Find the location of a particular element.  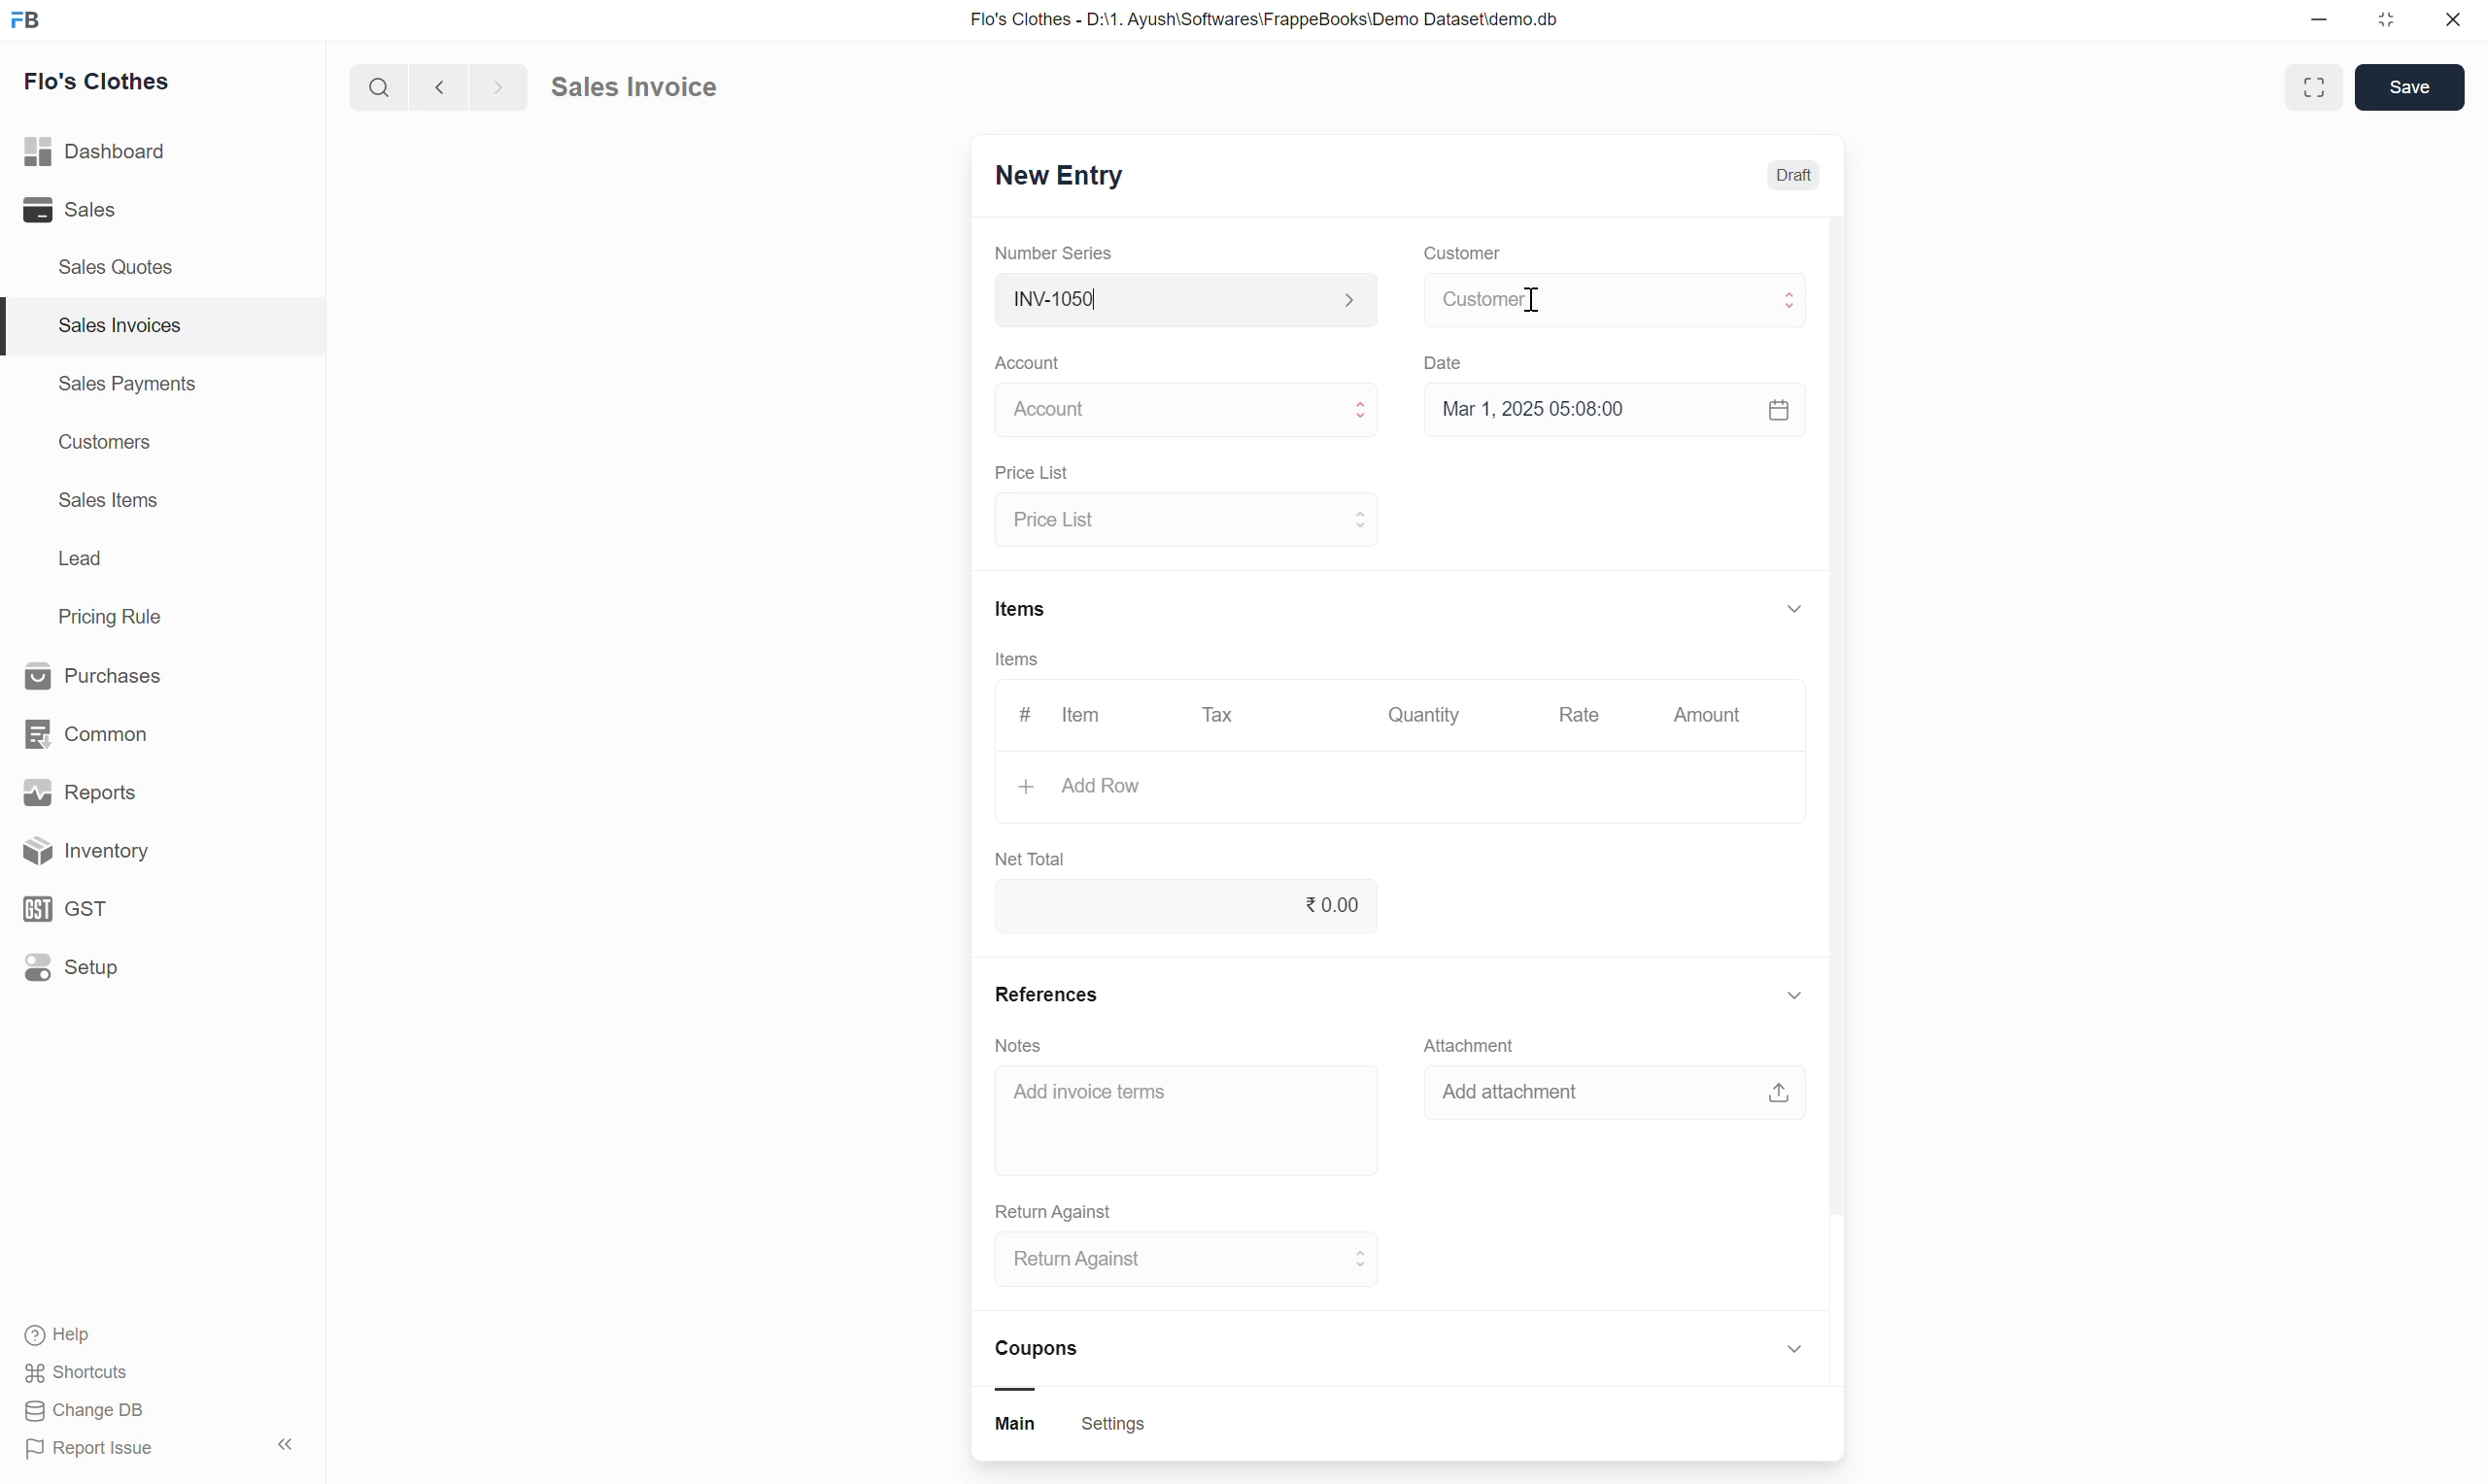

Rate is located at coordinates (1582, 717).